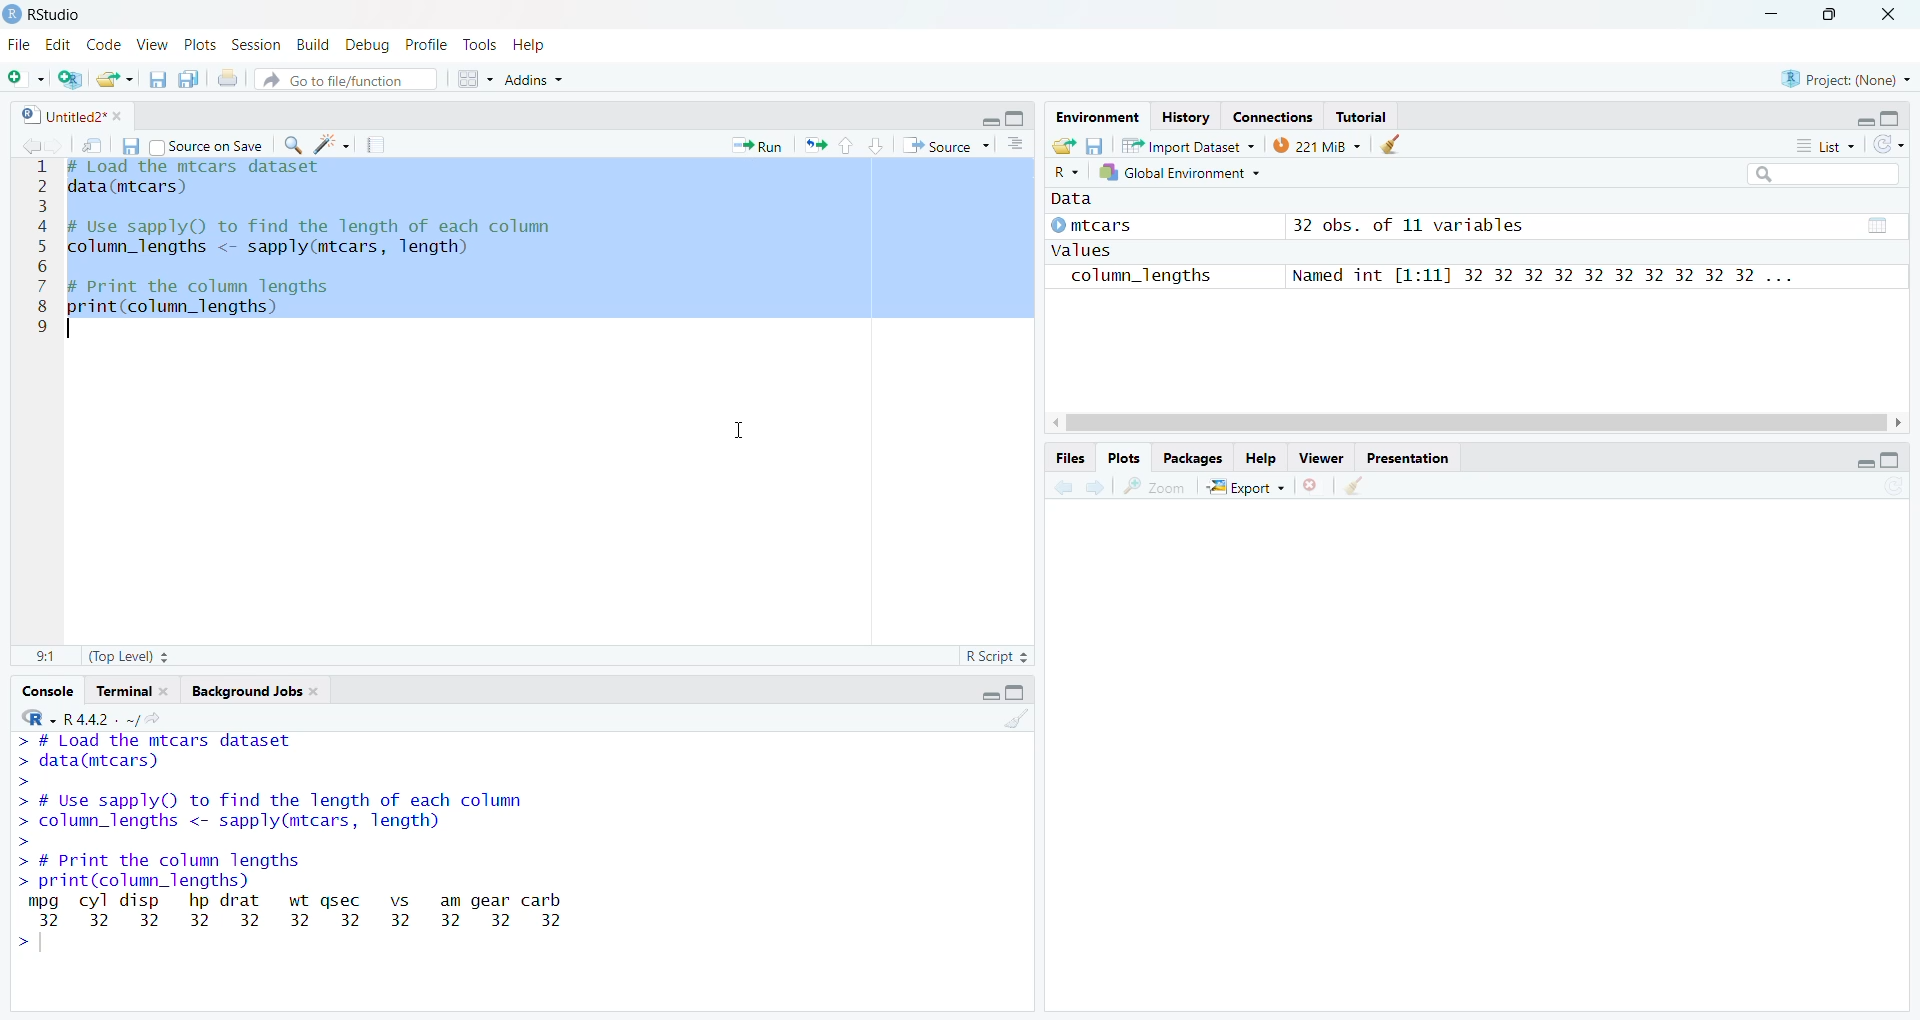 This screenshot has height=1020, width=1920. What do you see at coordinates (1891, 117) in the screenshot?
I see `Full Height` at bounding box center [1891, 117].